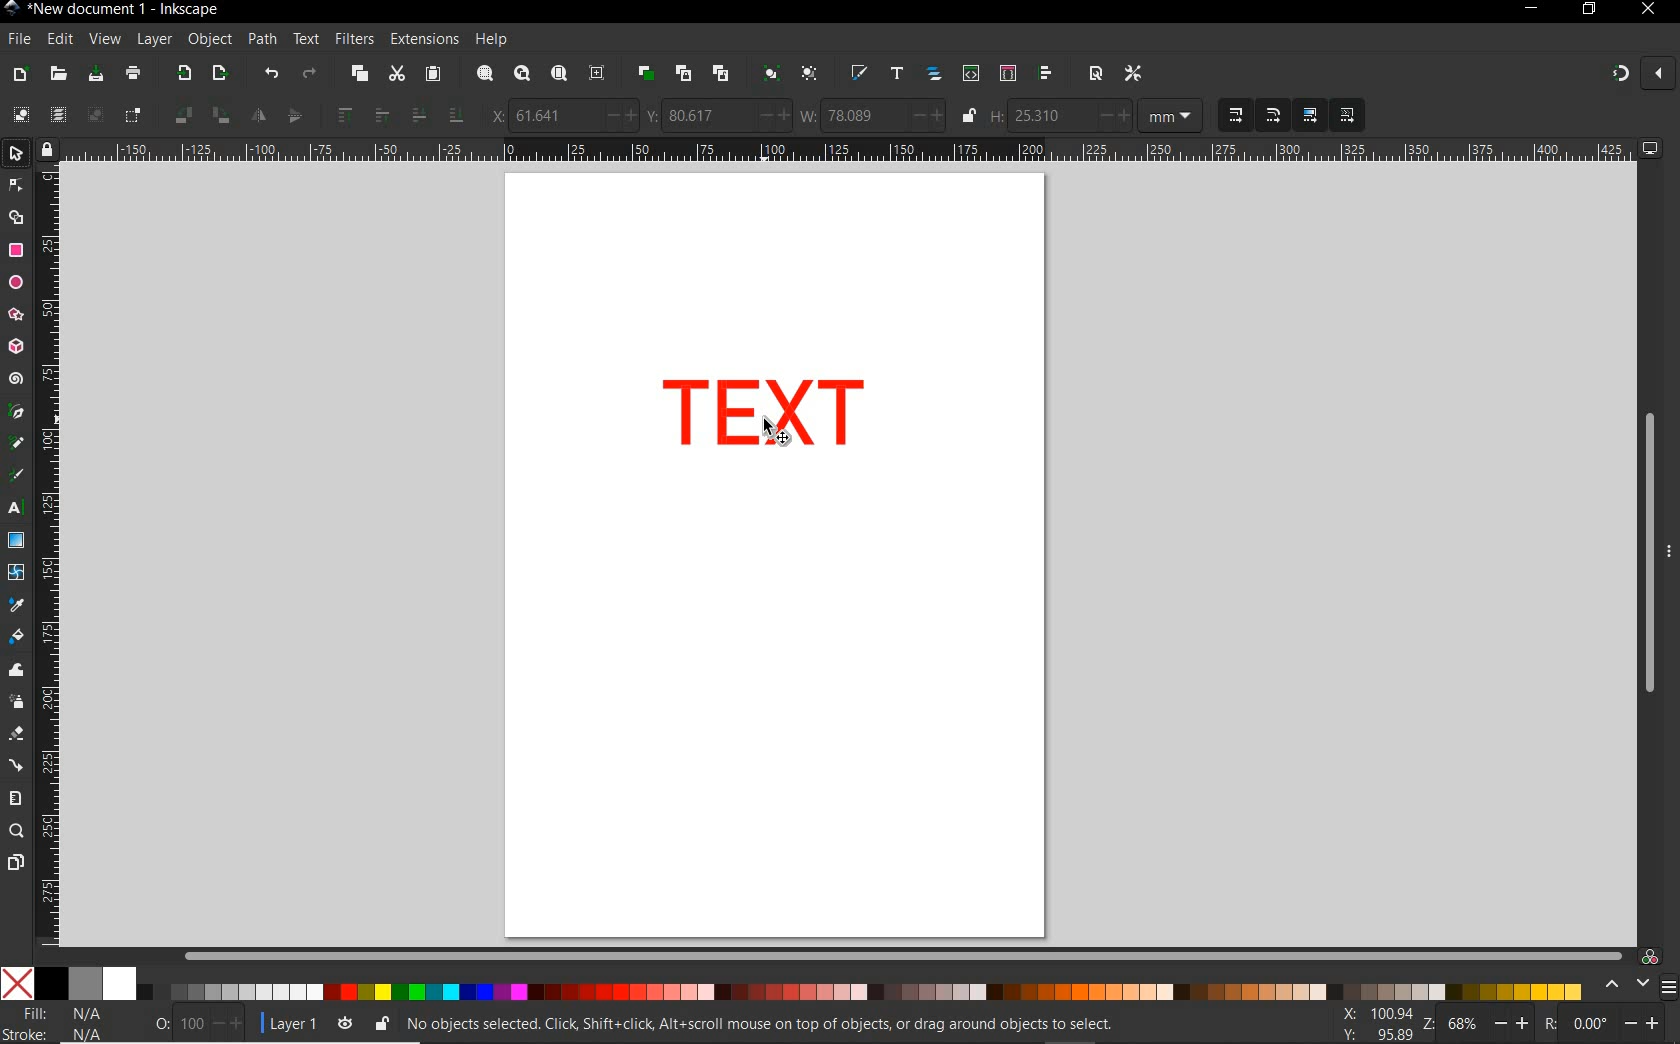 The image size is (1680, 1044). Describe the element at coordinates (558, 73) in the screenshot. I see `zoom page` at that location.